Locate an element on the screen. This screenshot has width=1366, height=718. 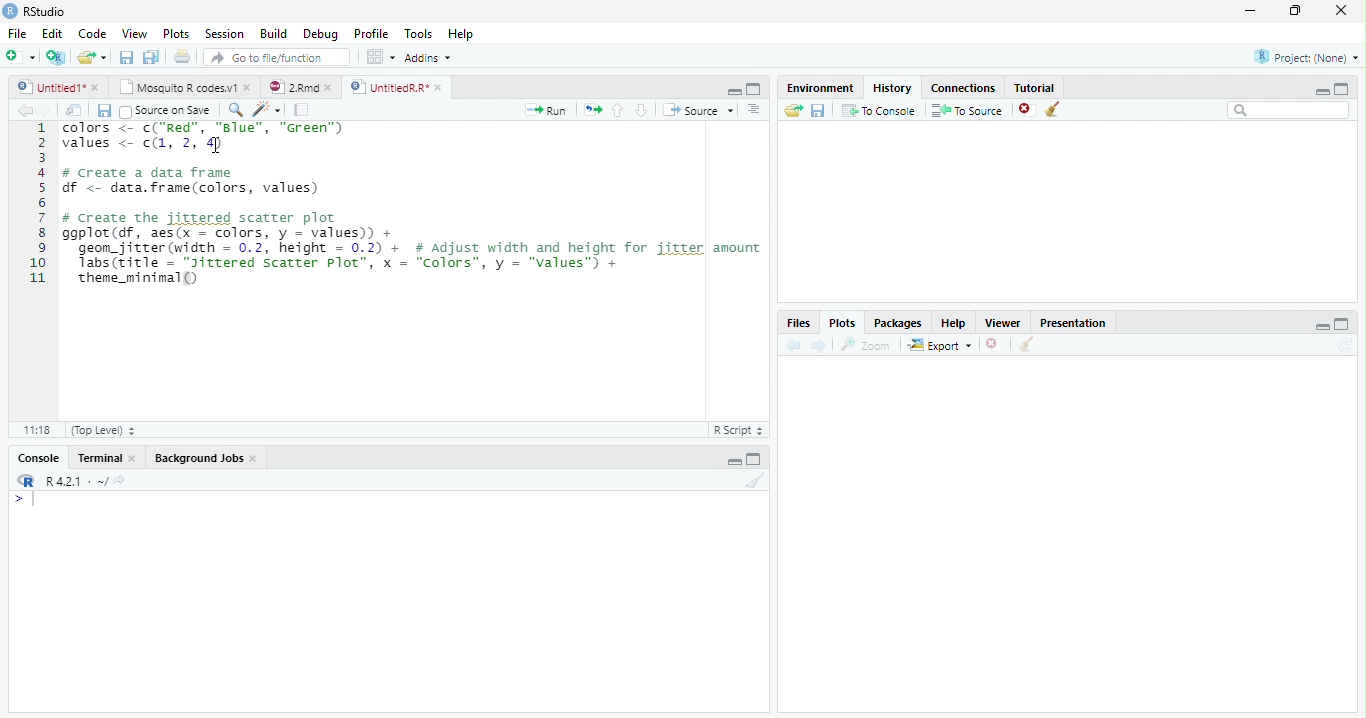
View the current working directory is located at coordinates (121, 480).